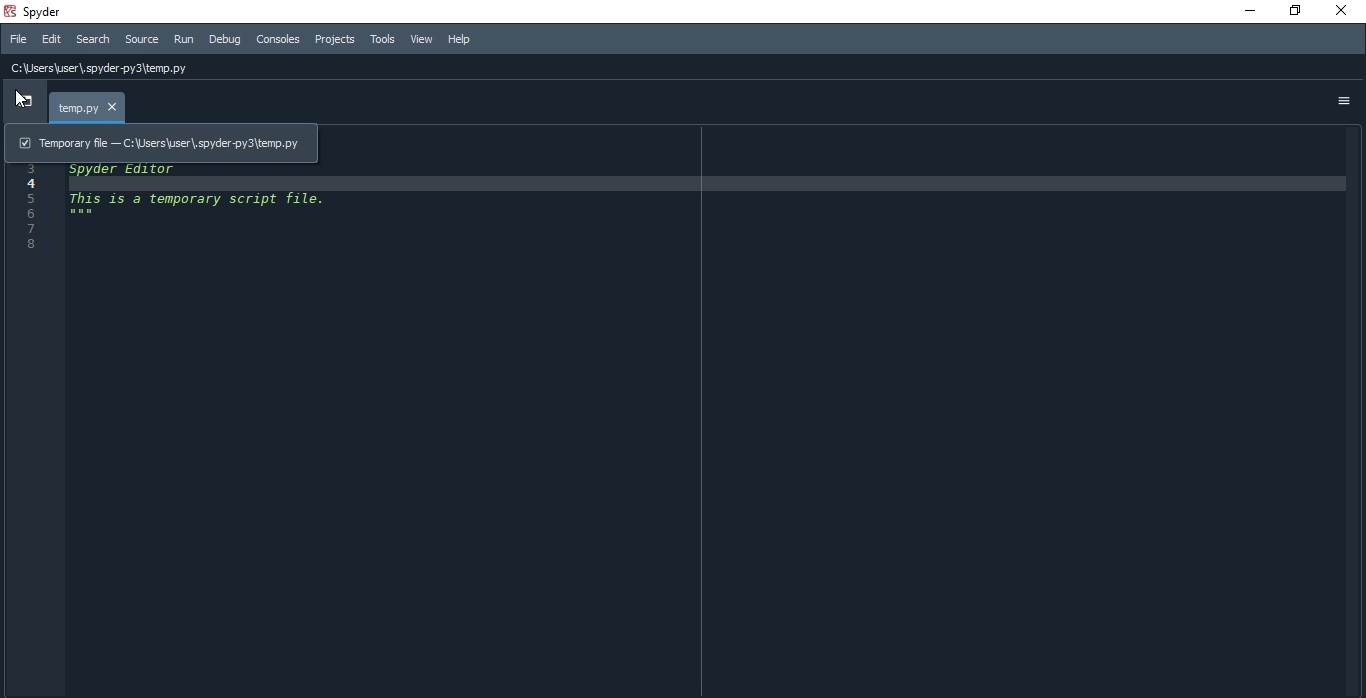 The image size is (1366, 698). Describe the element at coordinates (141, 41) in the screenshot. I see `source` at that location.